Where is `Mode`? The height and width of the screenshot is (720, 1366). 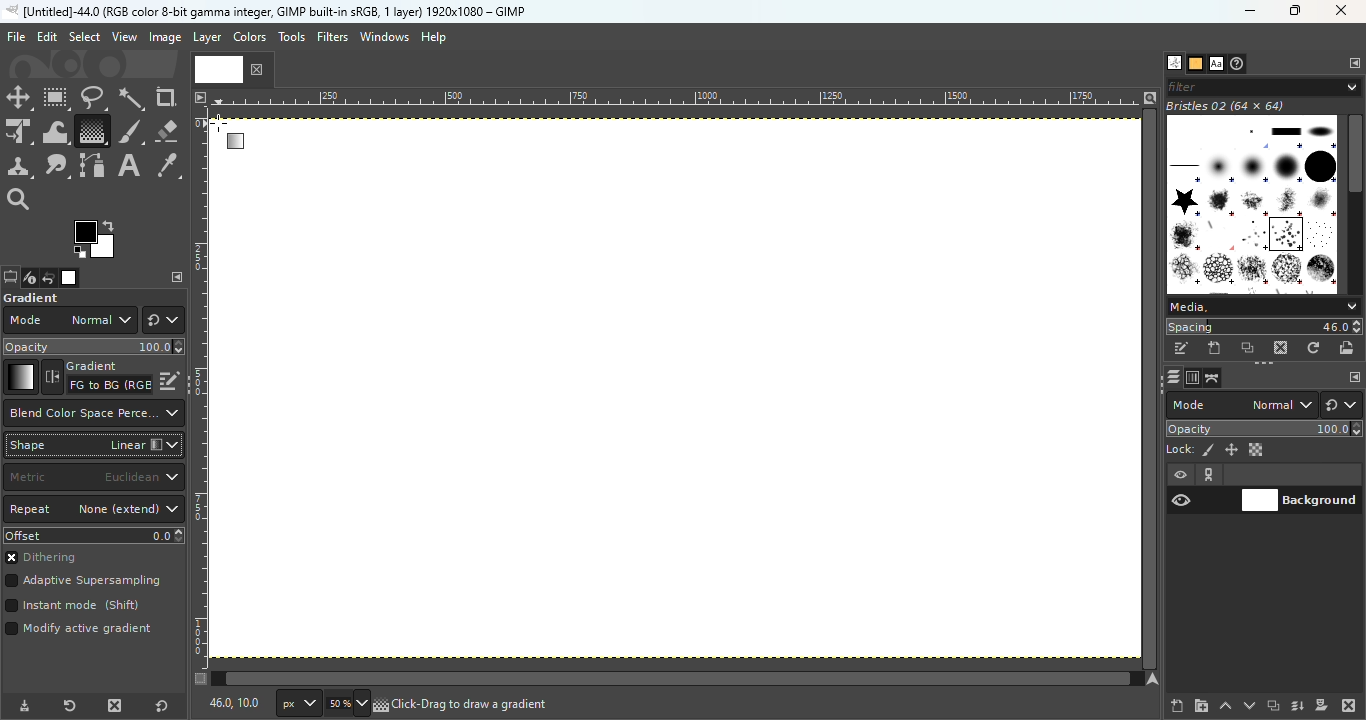
Mode is located at coordinates (69, 320).